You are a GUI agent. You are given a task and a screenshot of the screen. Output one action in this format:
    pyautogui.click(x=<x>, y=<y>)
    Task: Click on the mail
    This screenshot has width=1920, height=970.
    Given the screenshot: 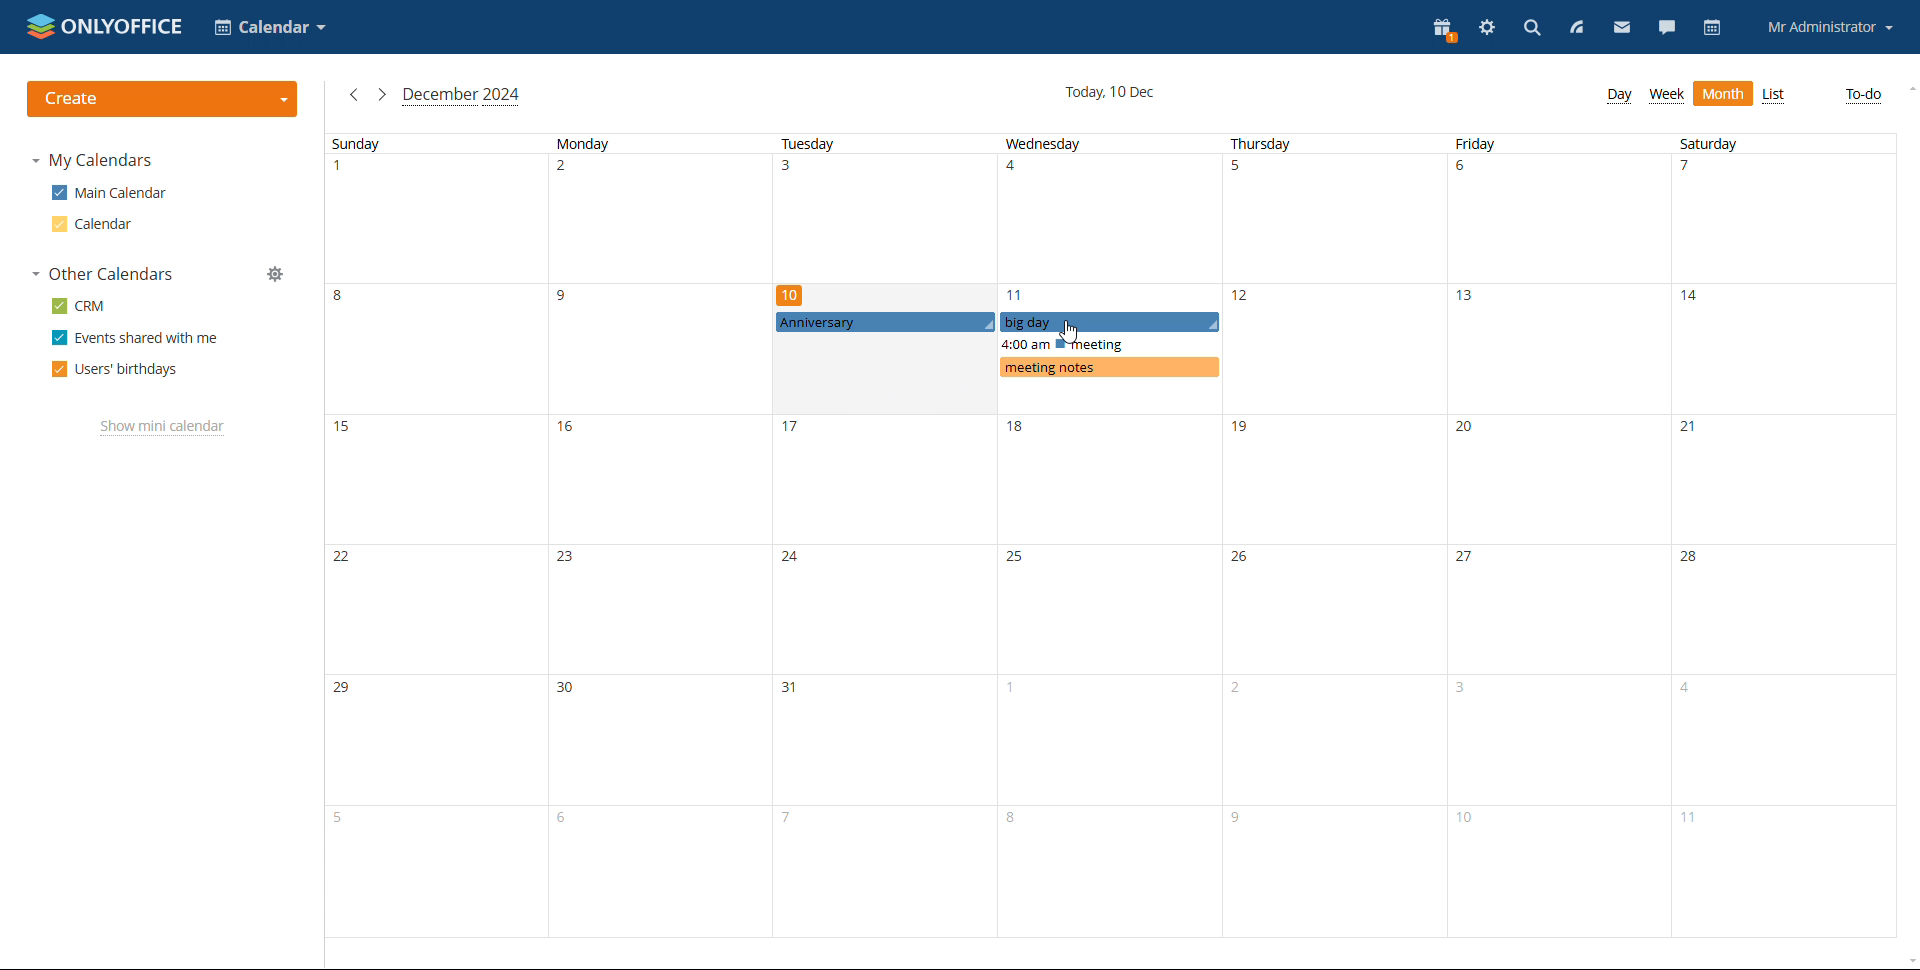 What is the action you would take?
    pyautogui.click(x=1622, y=28)
    